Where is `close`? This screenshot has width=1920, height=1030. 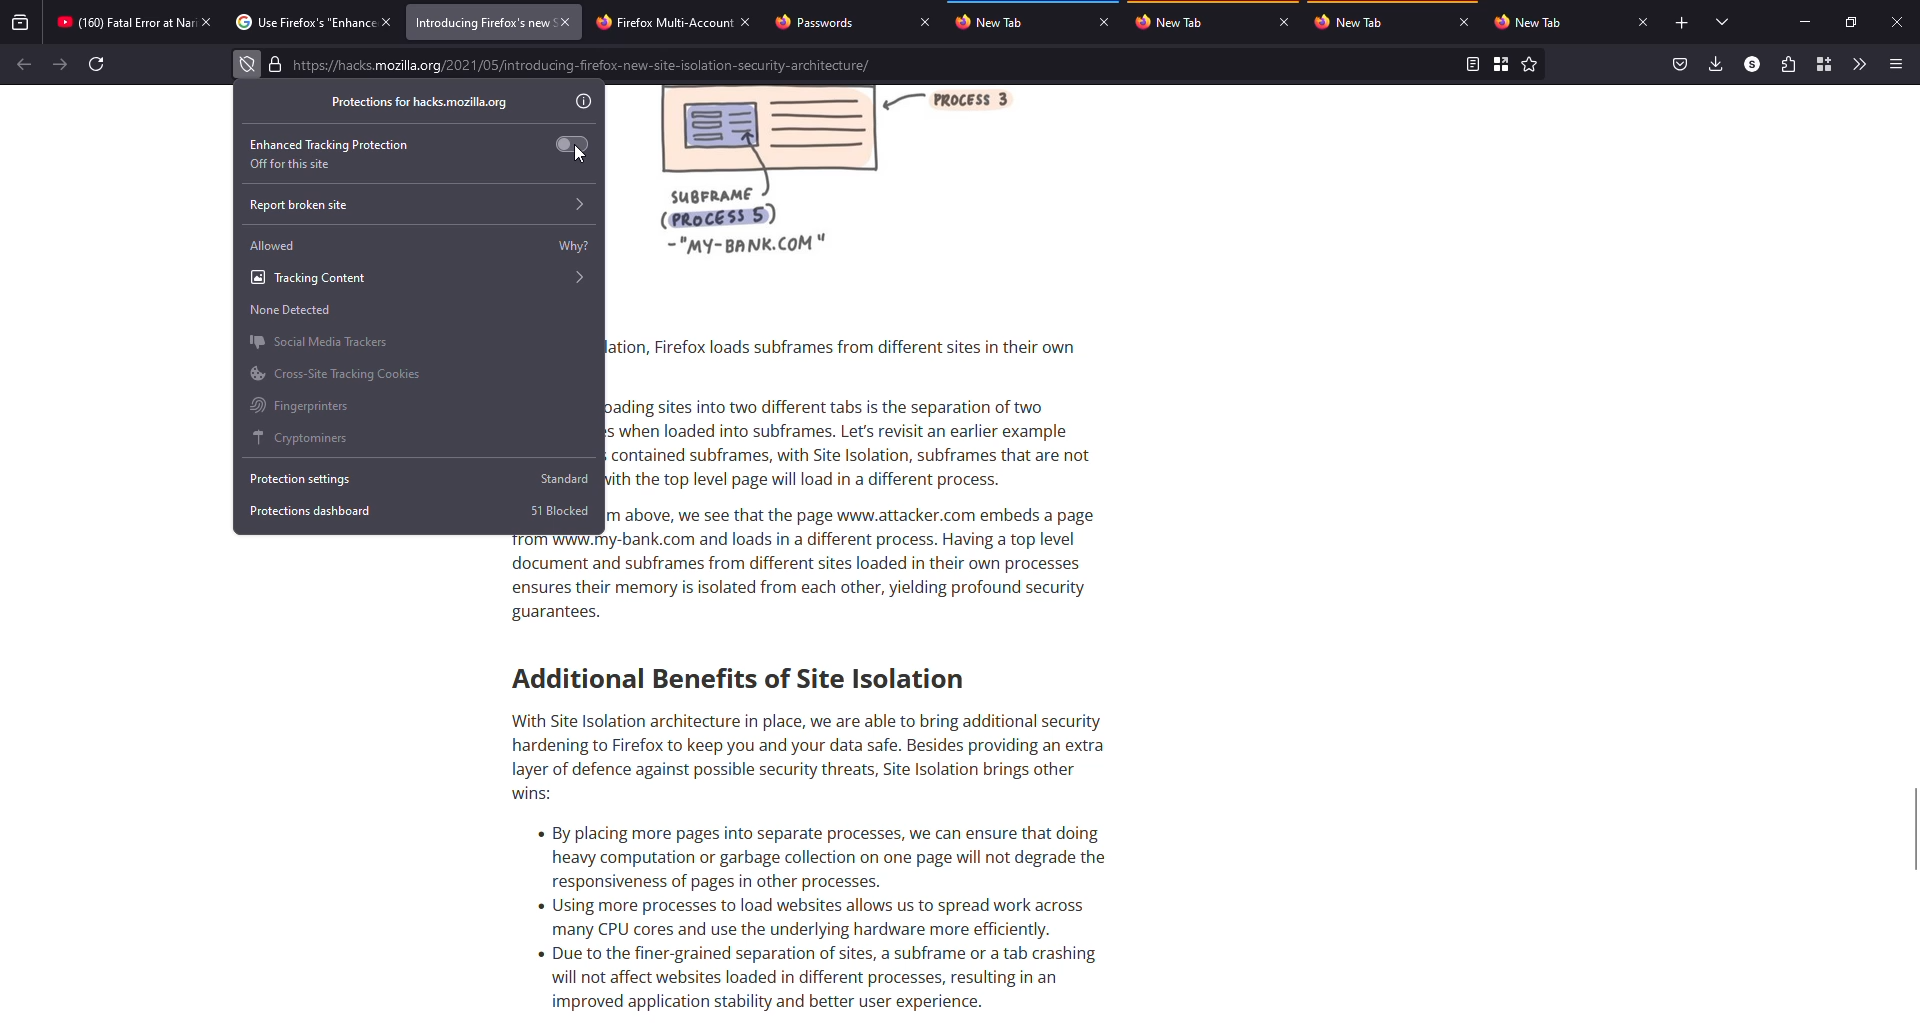 close is located at coordinates (924, 22).